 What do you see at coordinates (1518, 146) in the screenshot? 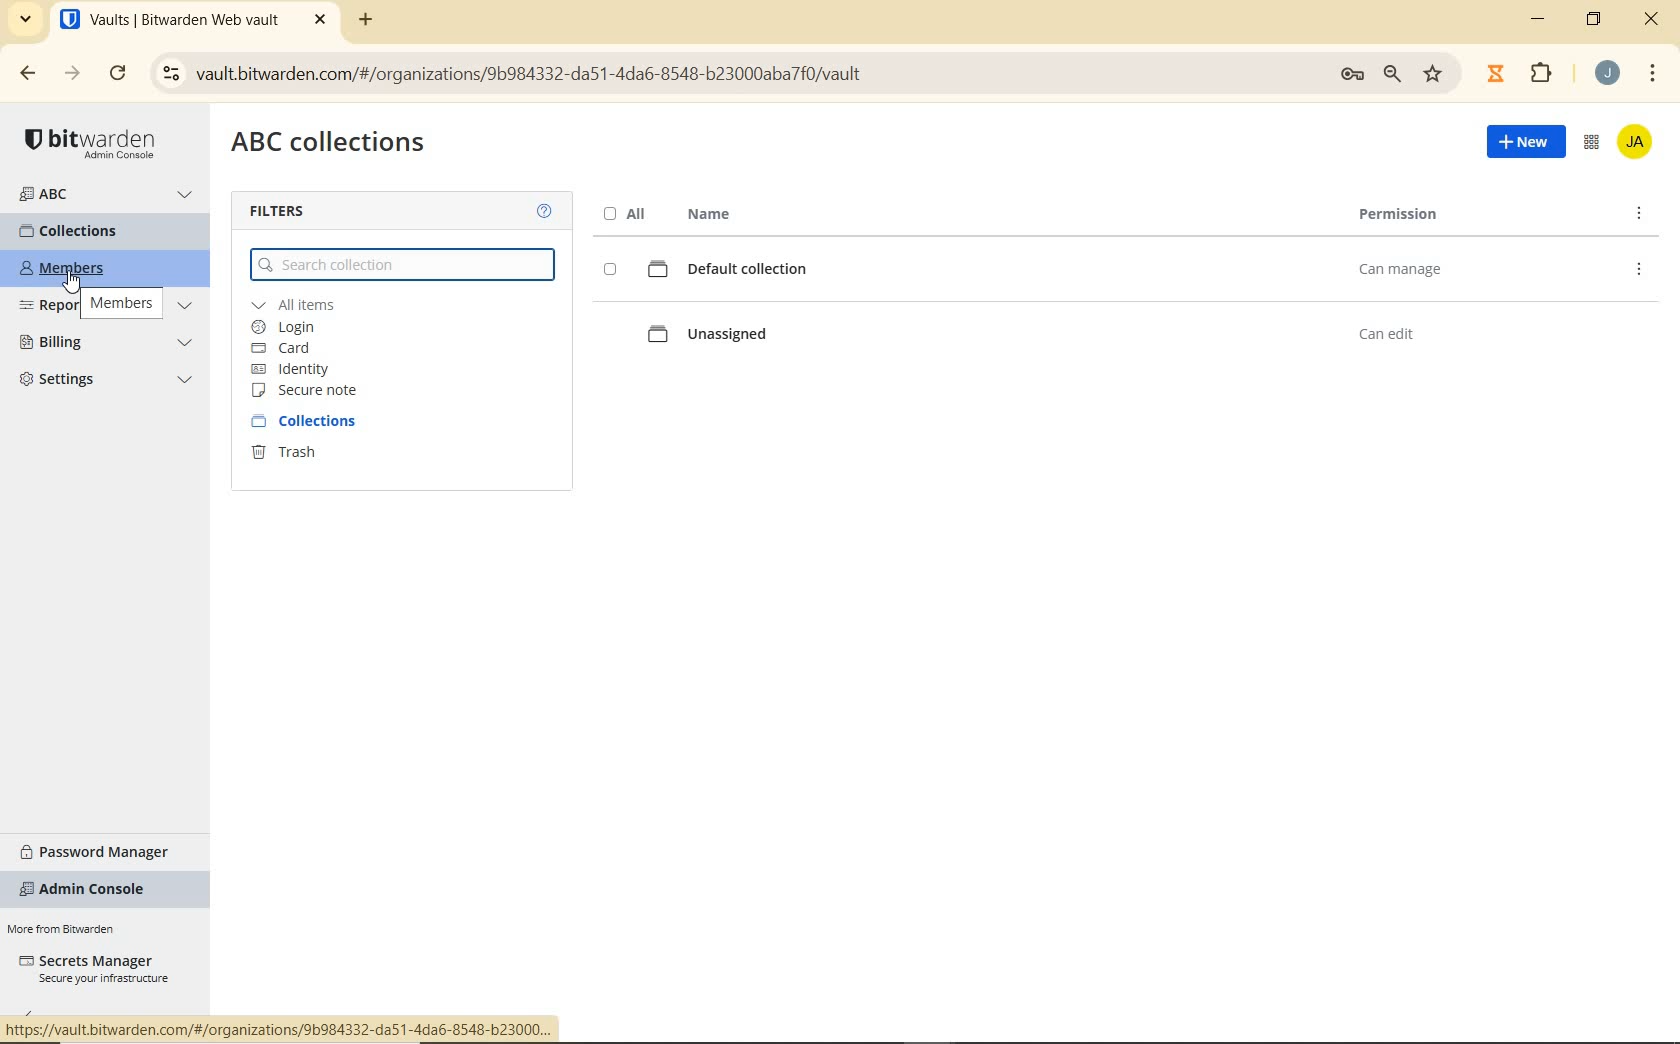
I see `NEW` at bounding box center [1518, 146].